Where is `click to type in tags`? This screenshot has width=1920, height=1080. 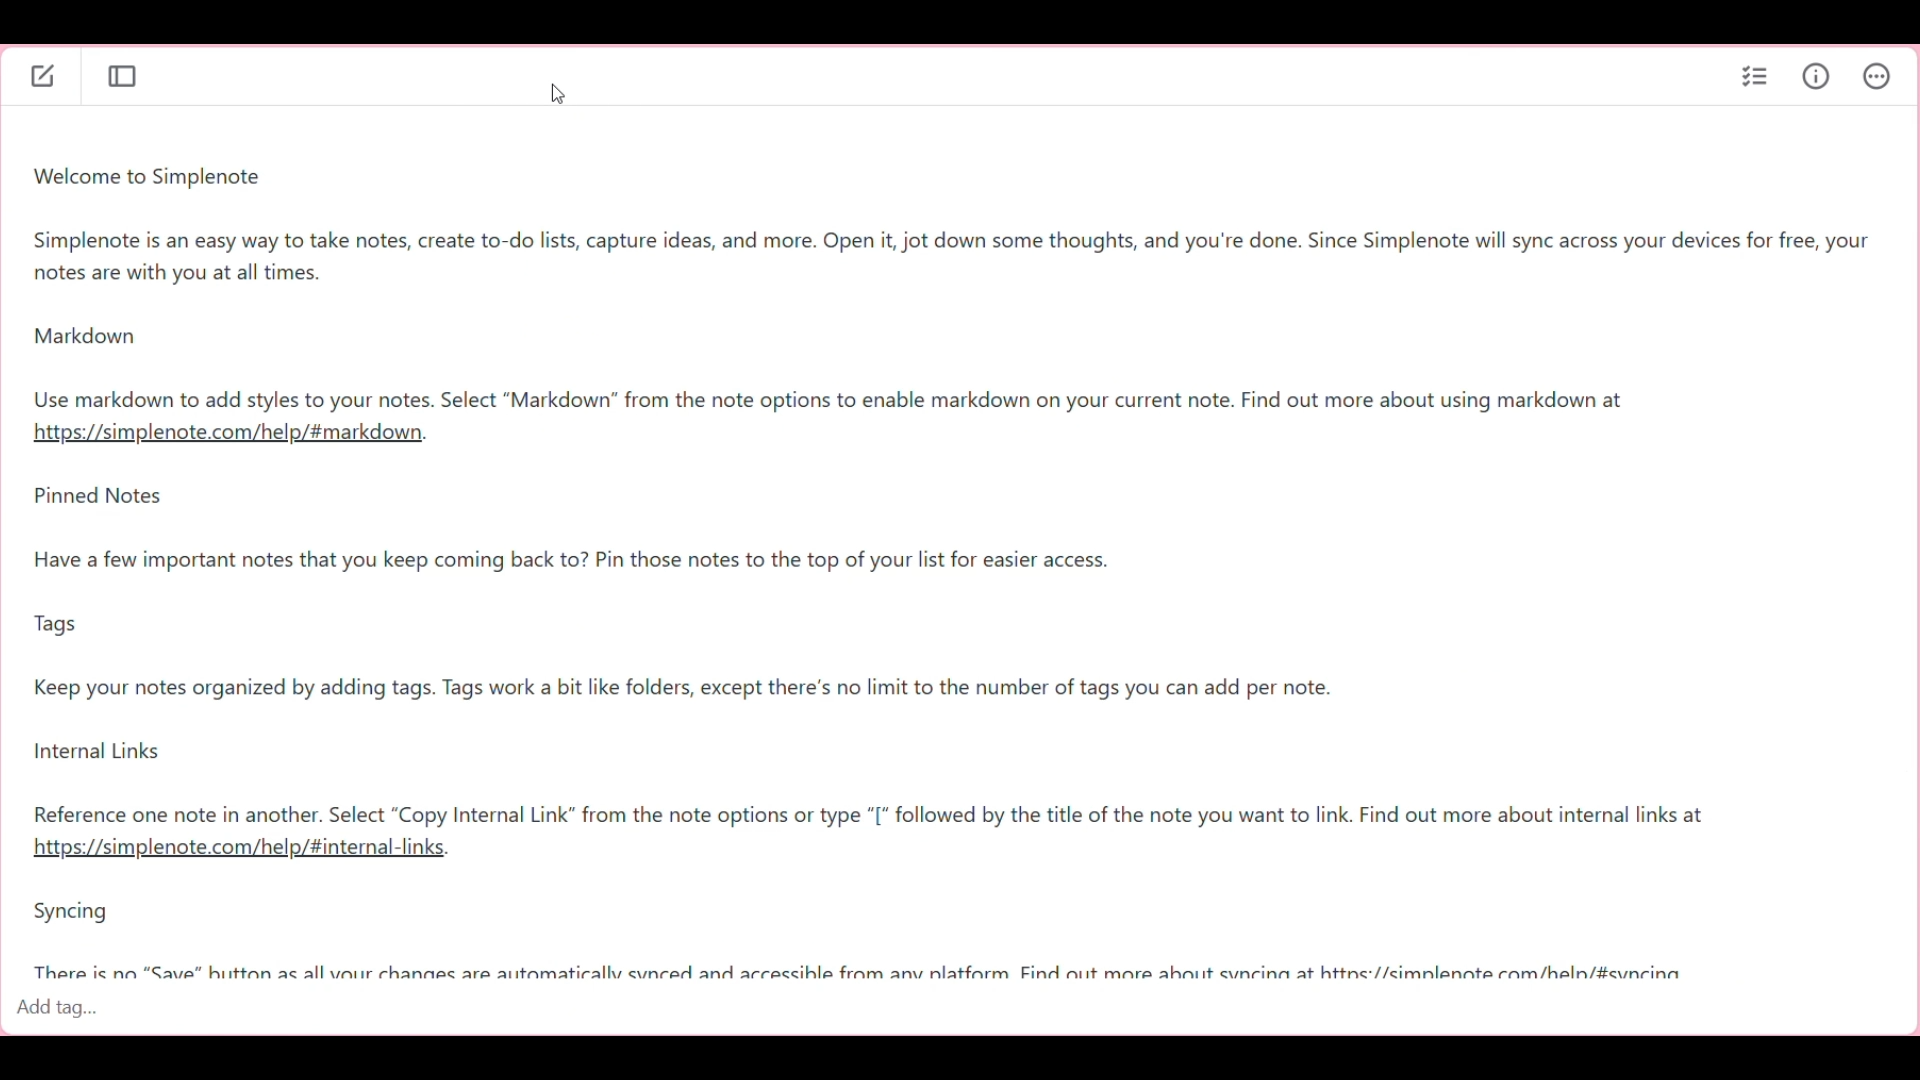
click to type in tags is located at coordinates (953, 1014).